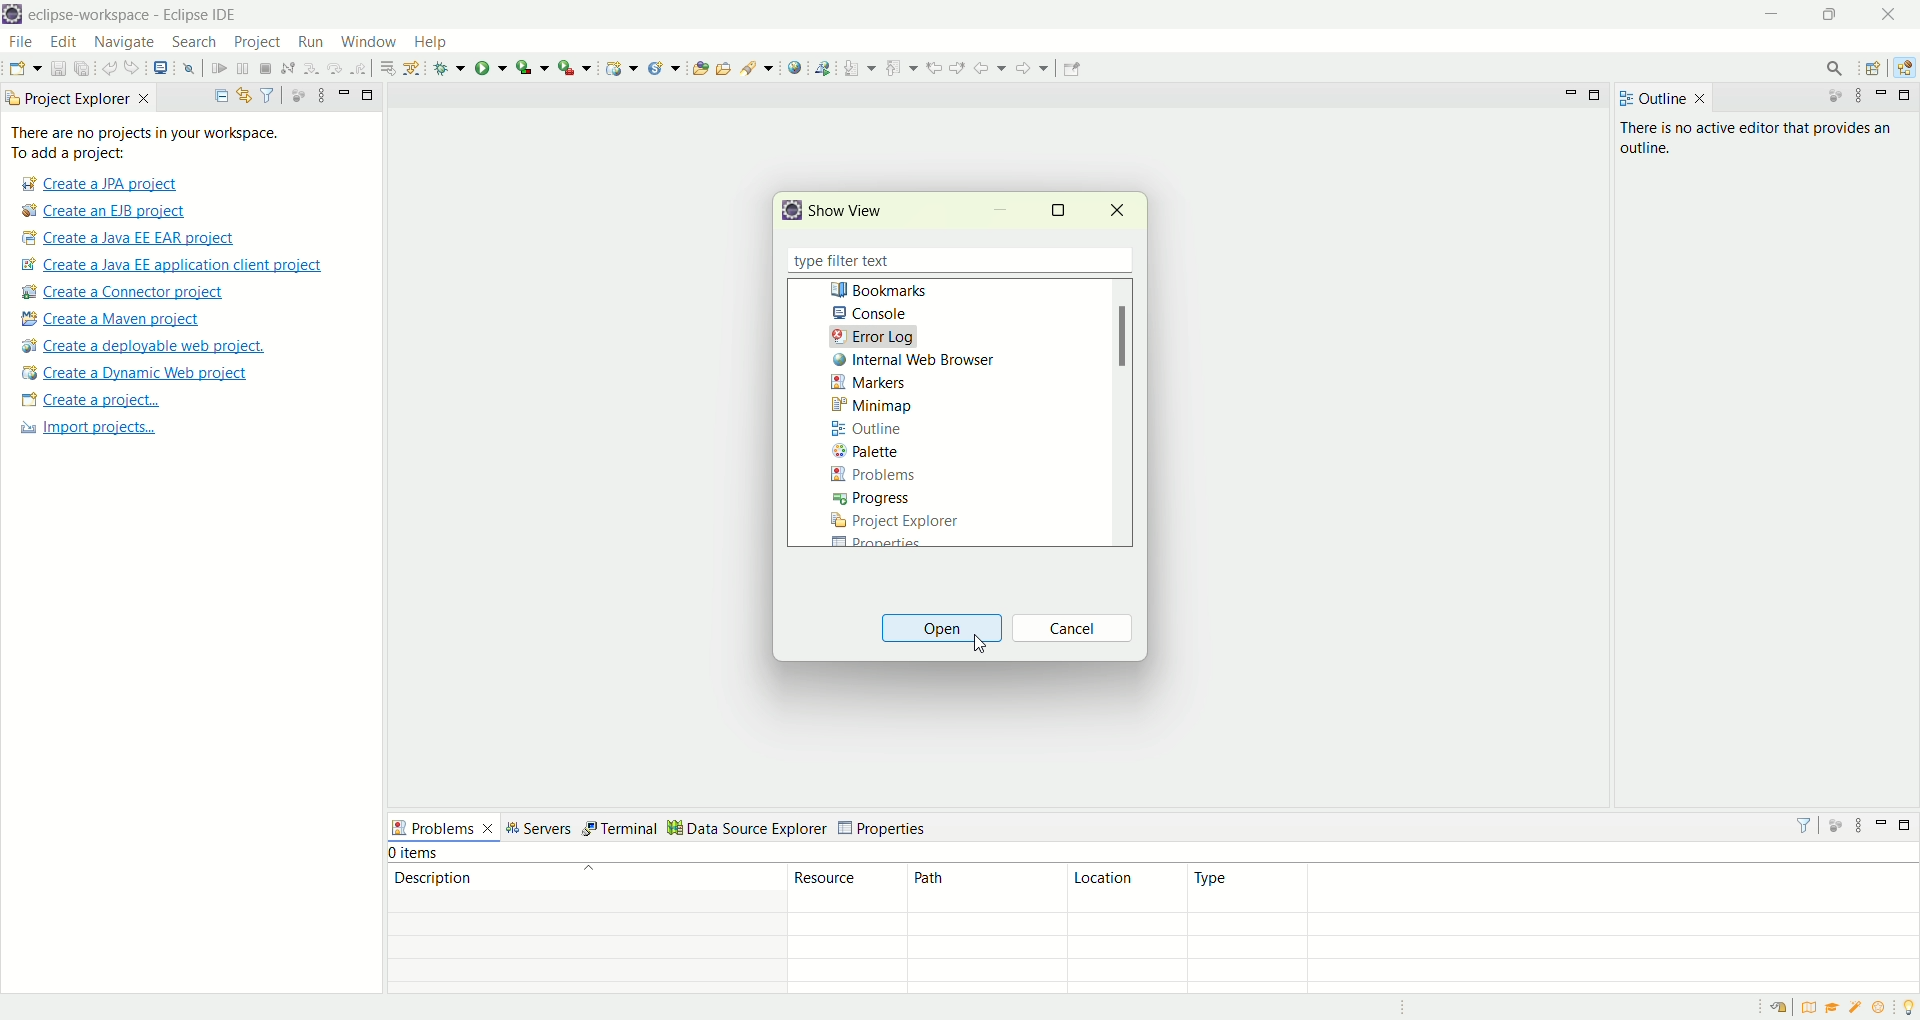 The height and width of the screenshot is (1020, 1920). I want to click on minimize, so click(1568, 95).